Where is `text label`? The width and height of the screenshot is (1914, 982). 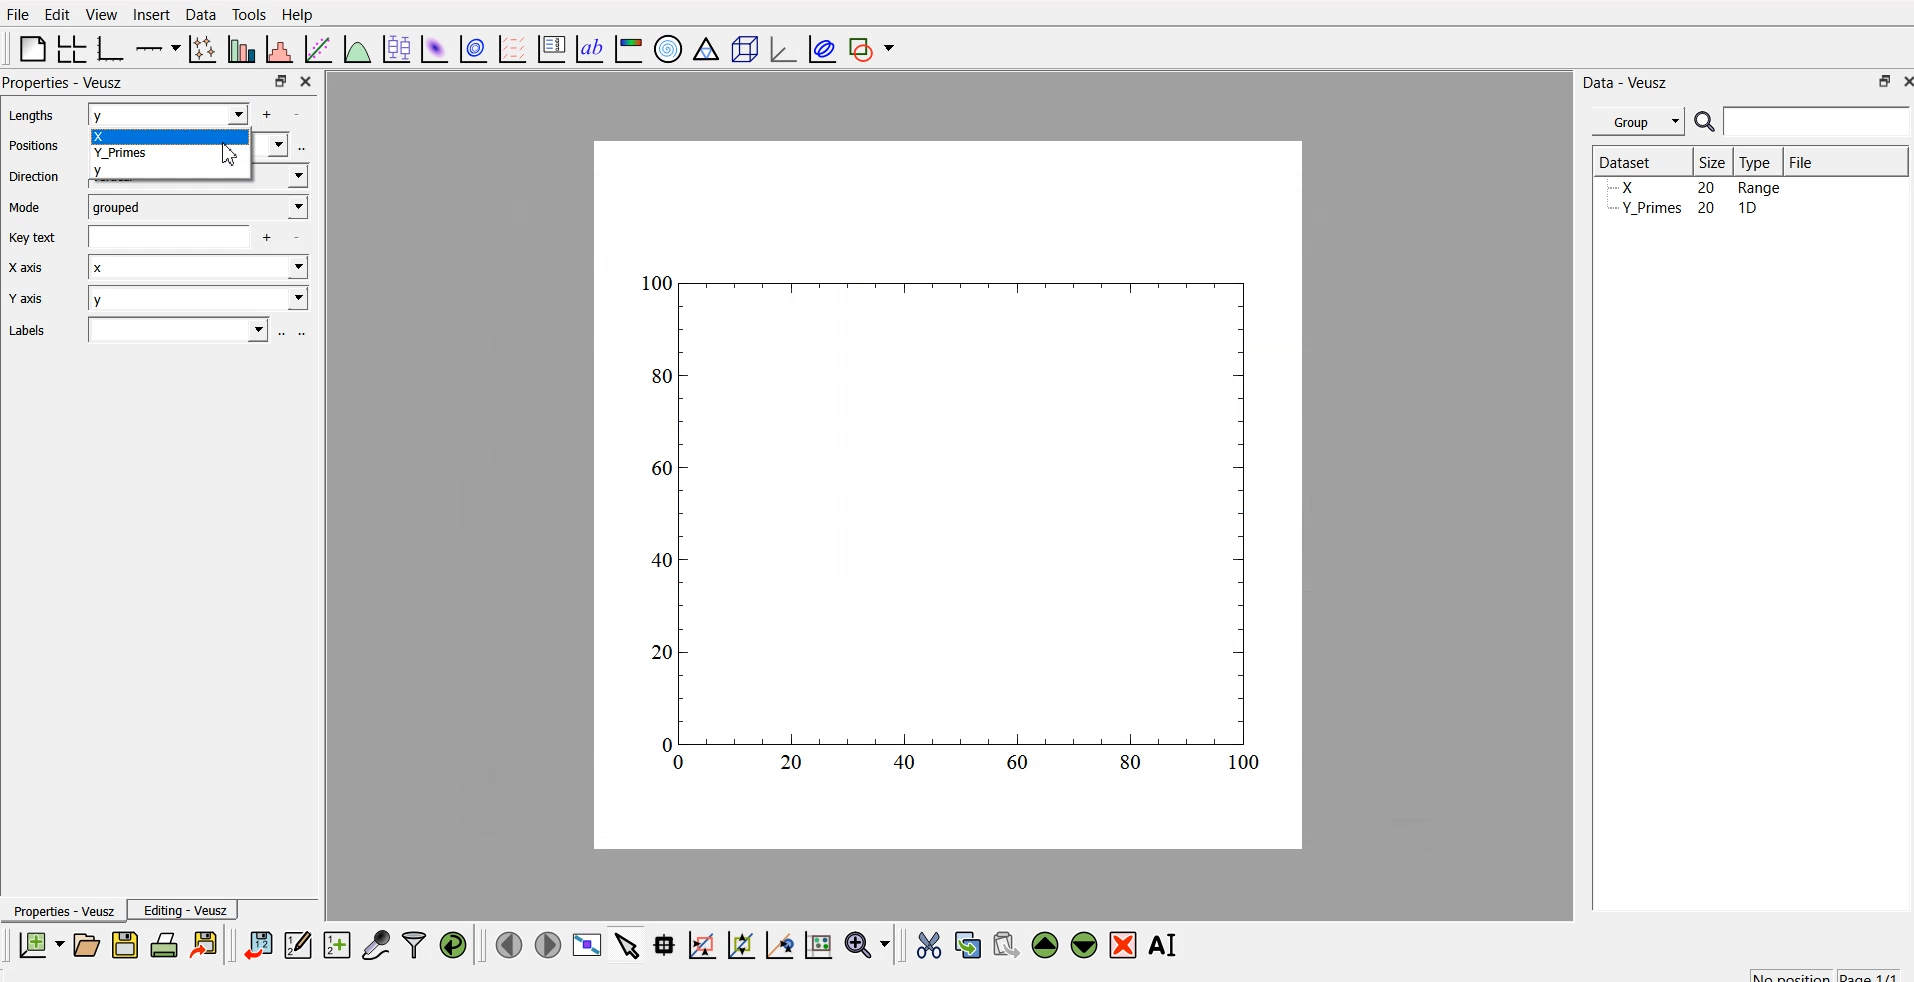
text label is located at coordinates (587, 49).